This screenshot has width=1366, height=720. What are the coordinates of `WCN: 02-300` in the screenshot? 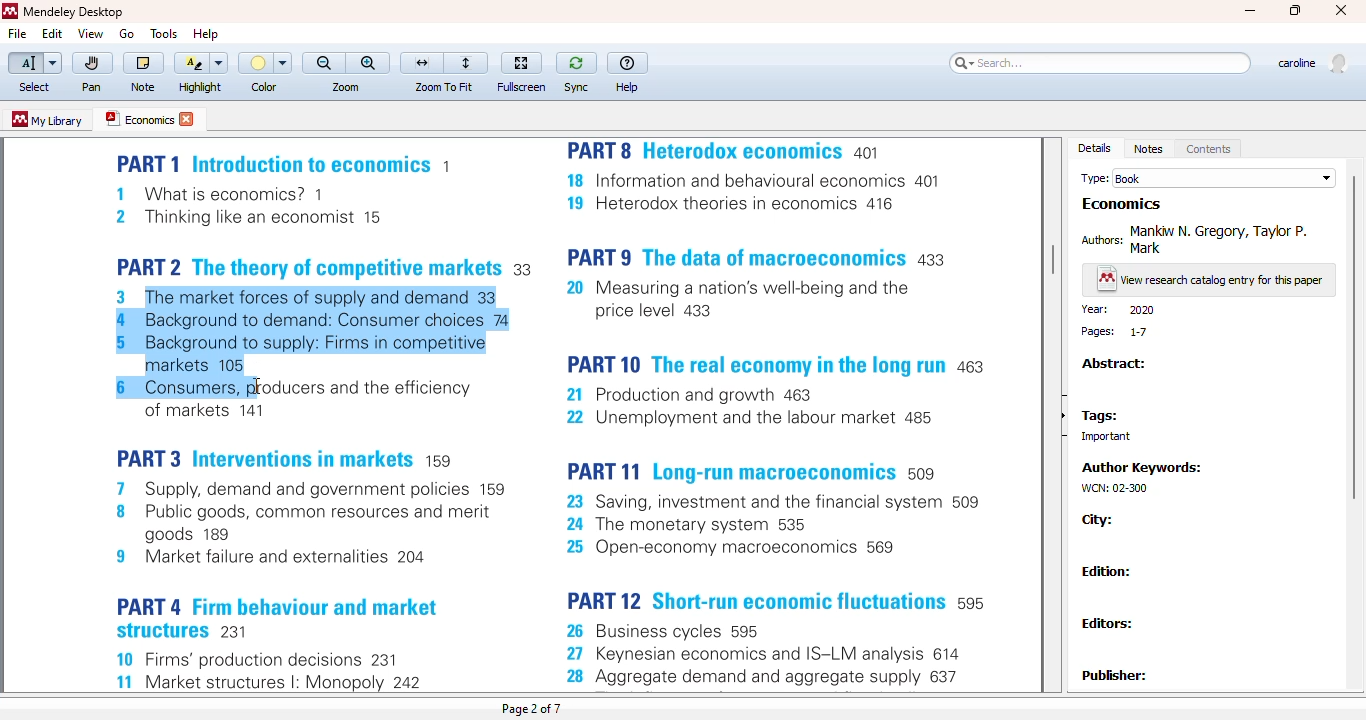 It's located at (1112, 488).